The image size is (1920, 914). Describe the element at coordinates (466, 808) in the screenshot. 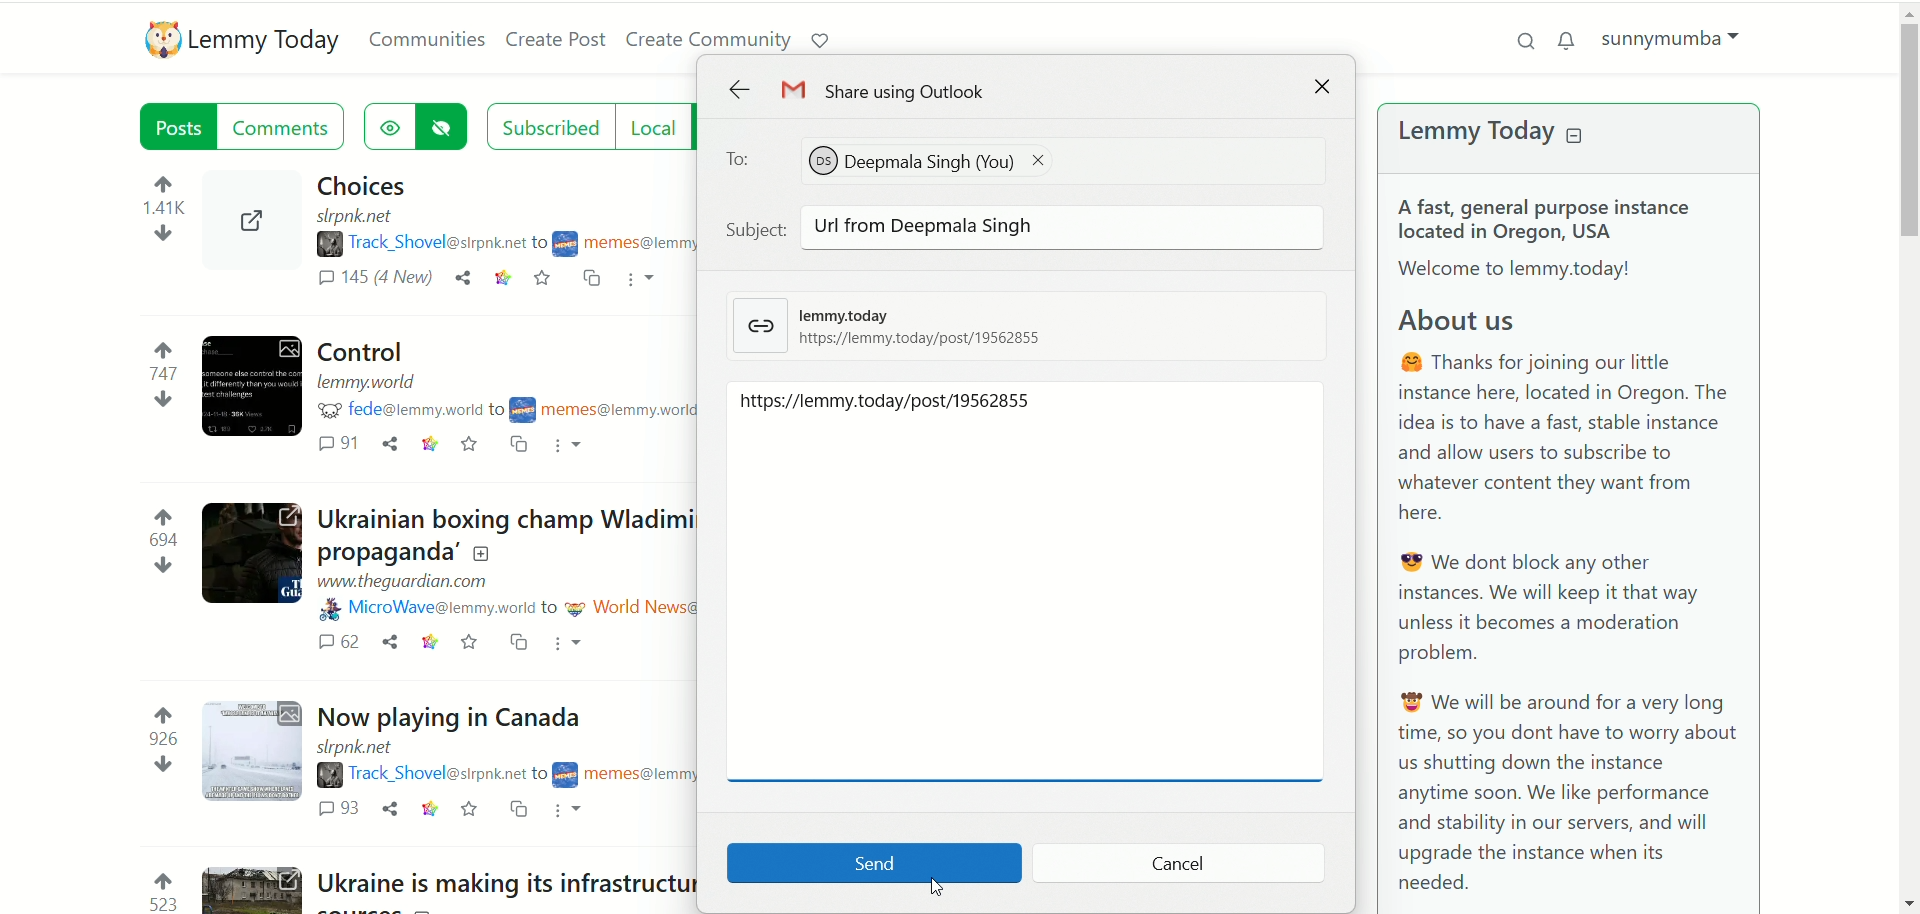

I see `save` at that location.